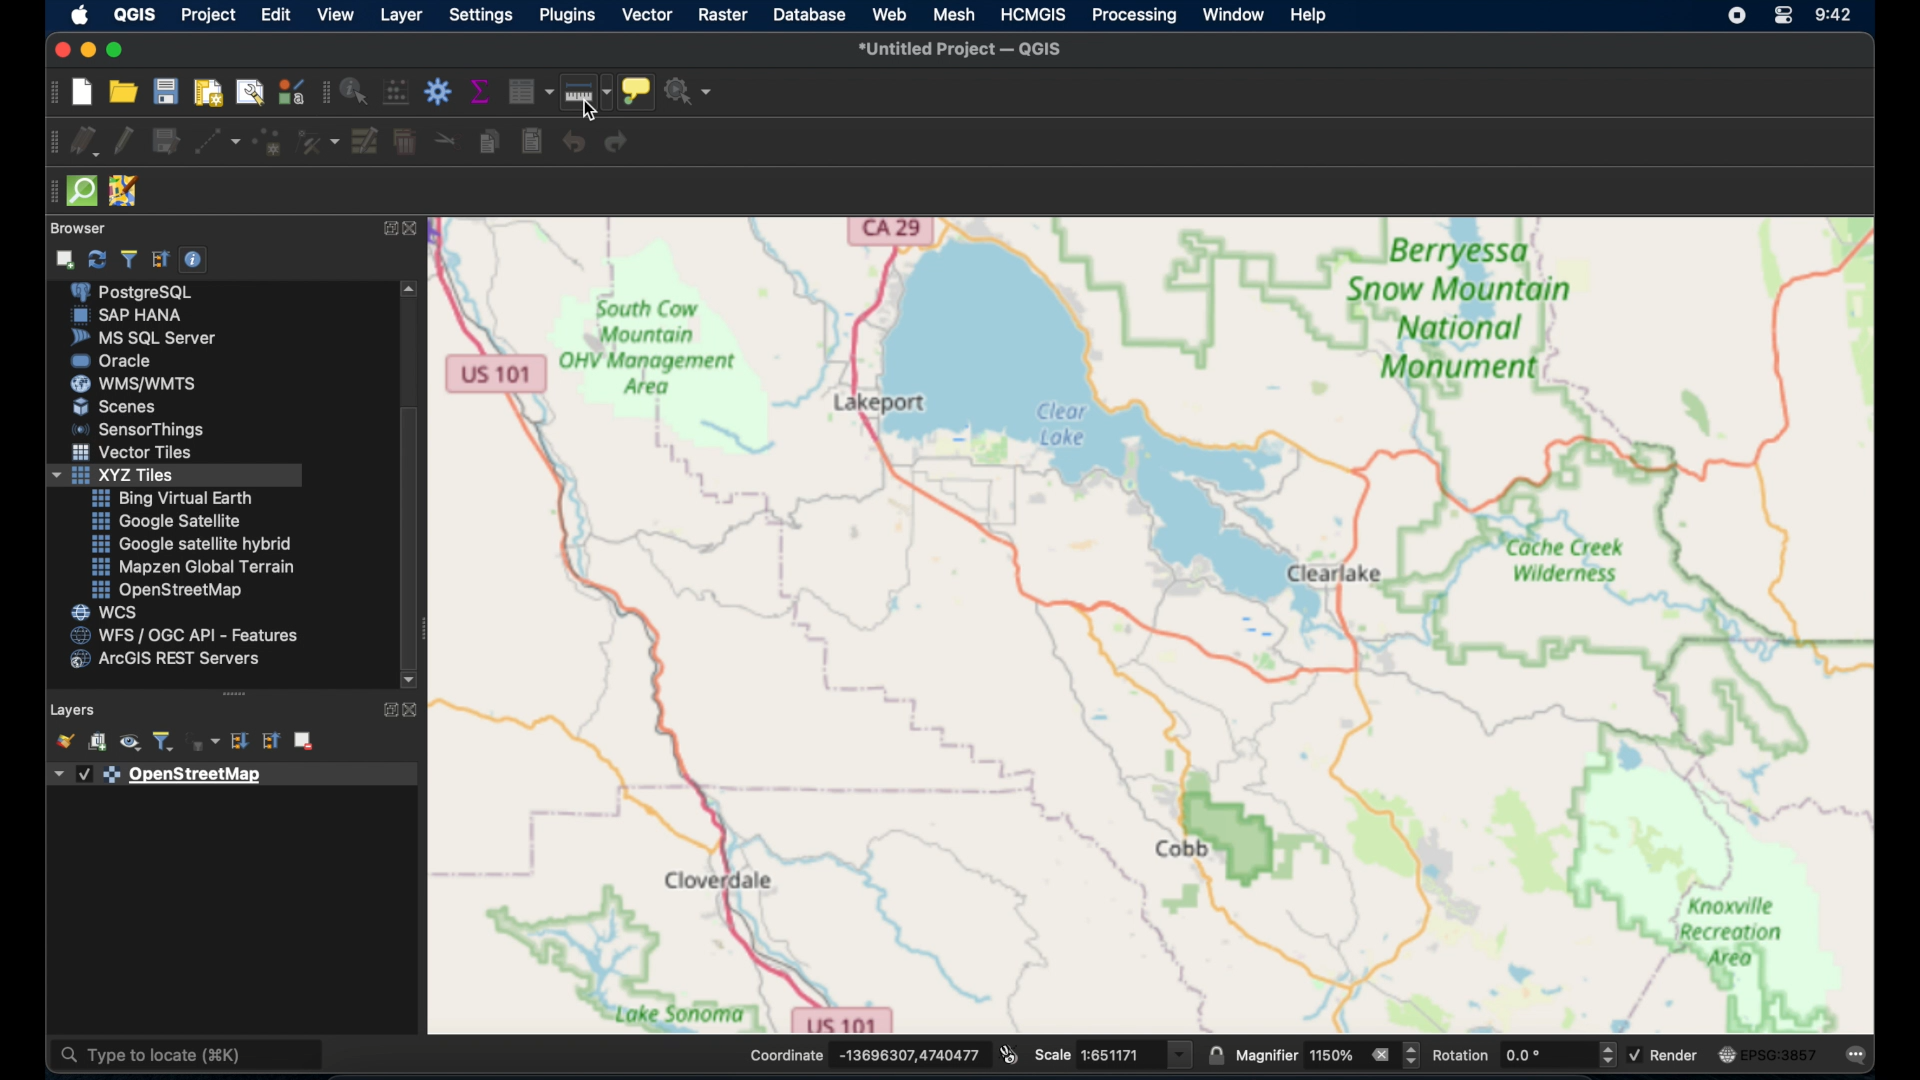 This screenshot has width=1920, height=1080. I want to click on filter legend, so click(166, 742).